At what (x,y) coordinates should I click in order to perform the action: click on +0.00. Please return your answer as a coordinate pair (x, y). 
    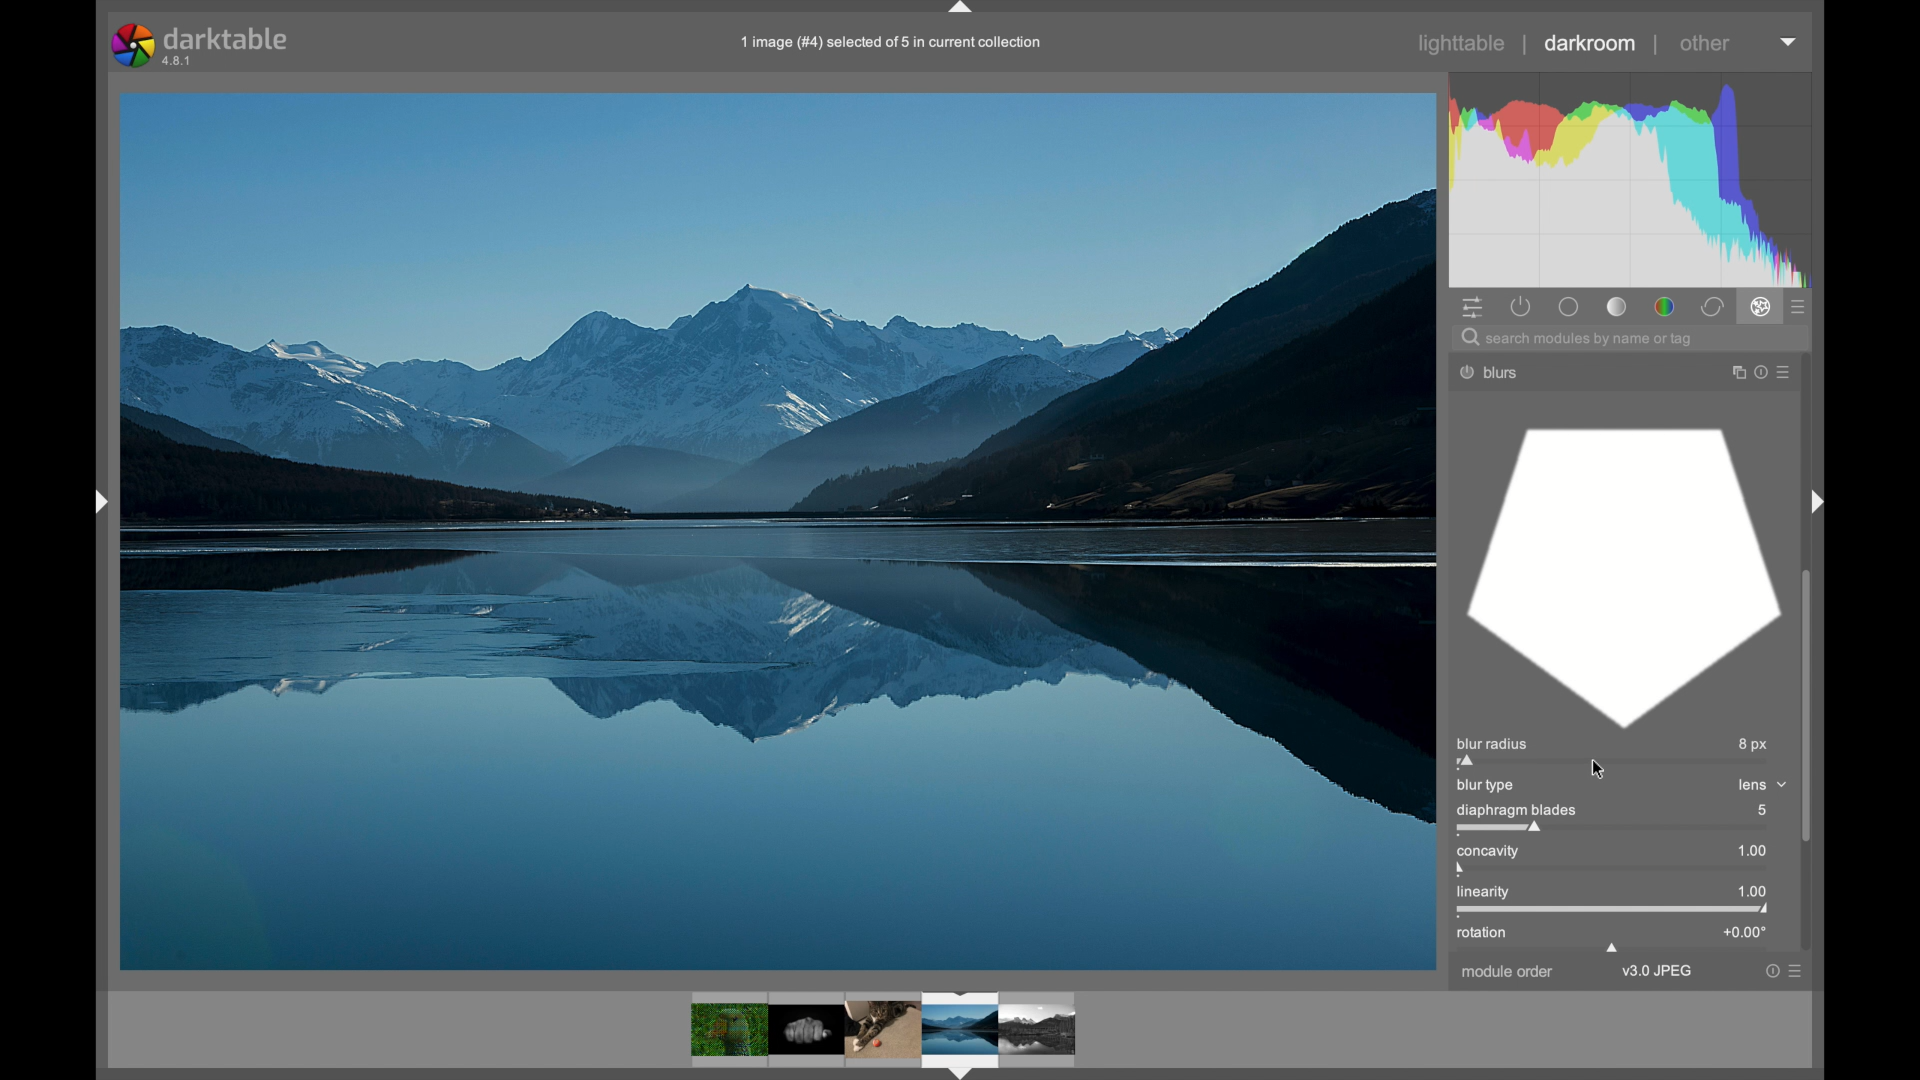
    Looking at the image, I should click on (1742, 932).